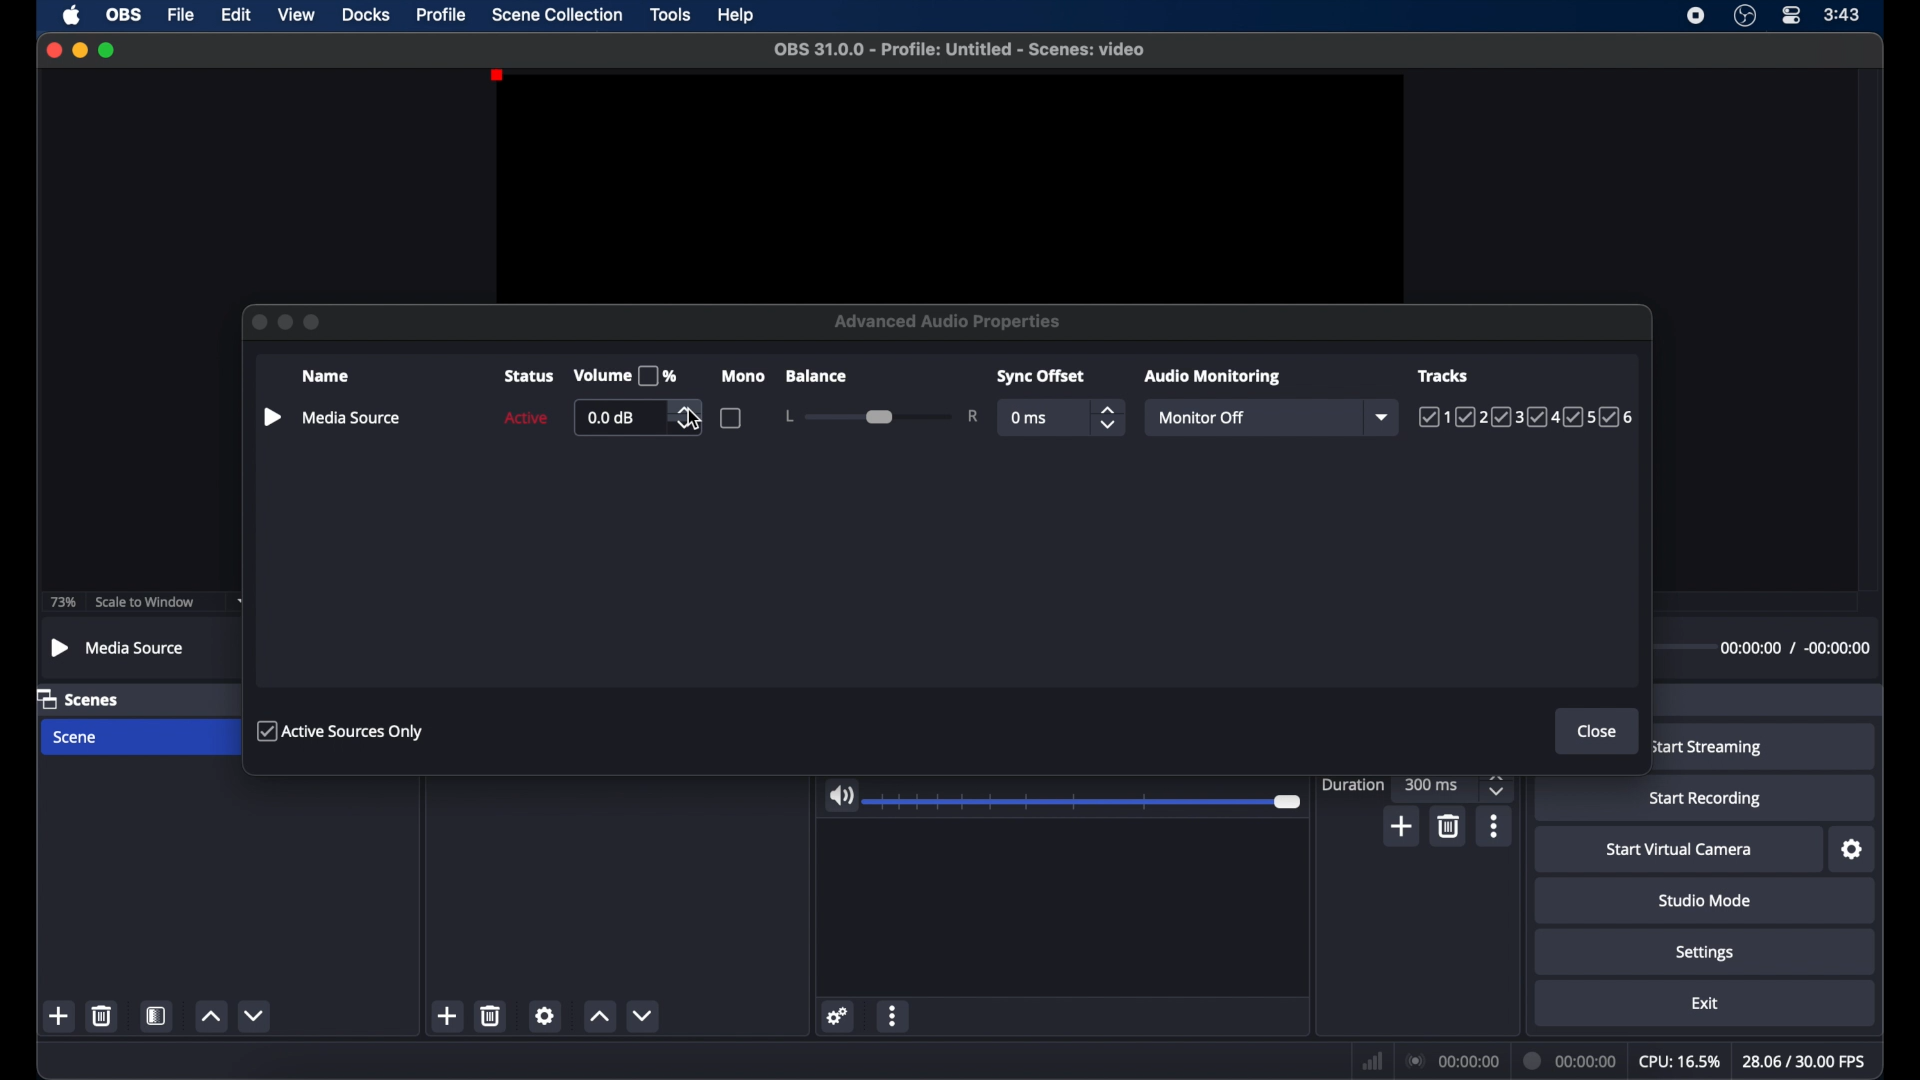 Image resolution: width=1920 pixels, height=1080 pixels. I want to click on increment, so click(210, 1015).